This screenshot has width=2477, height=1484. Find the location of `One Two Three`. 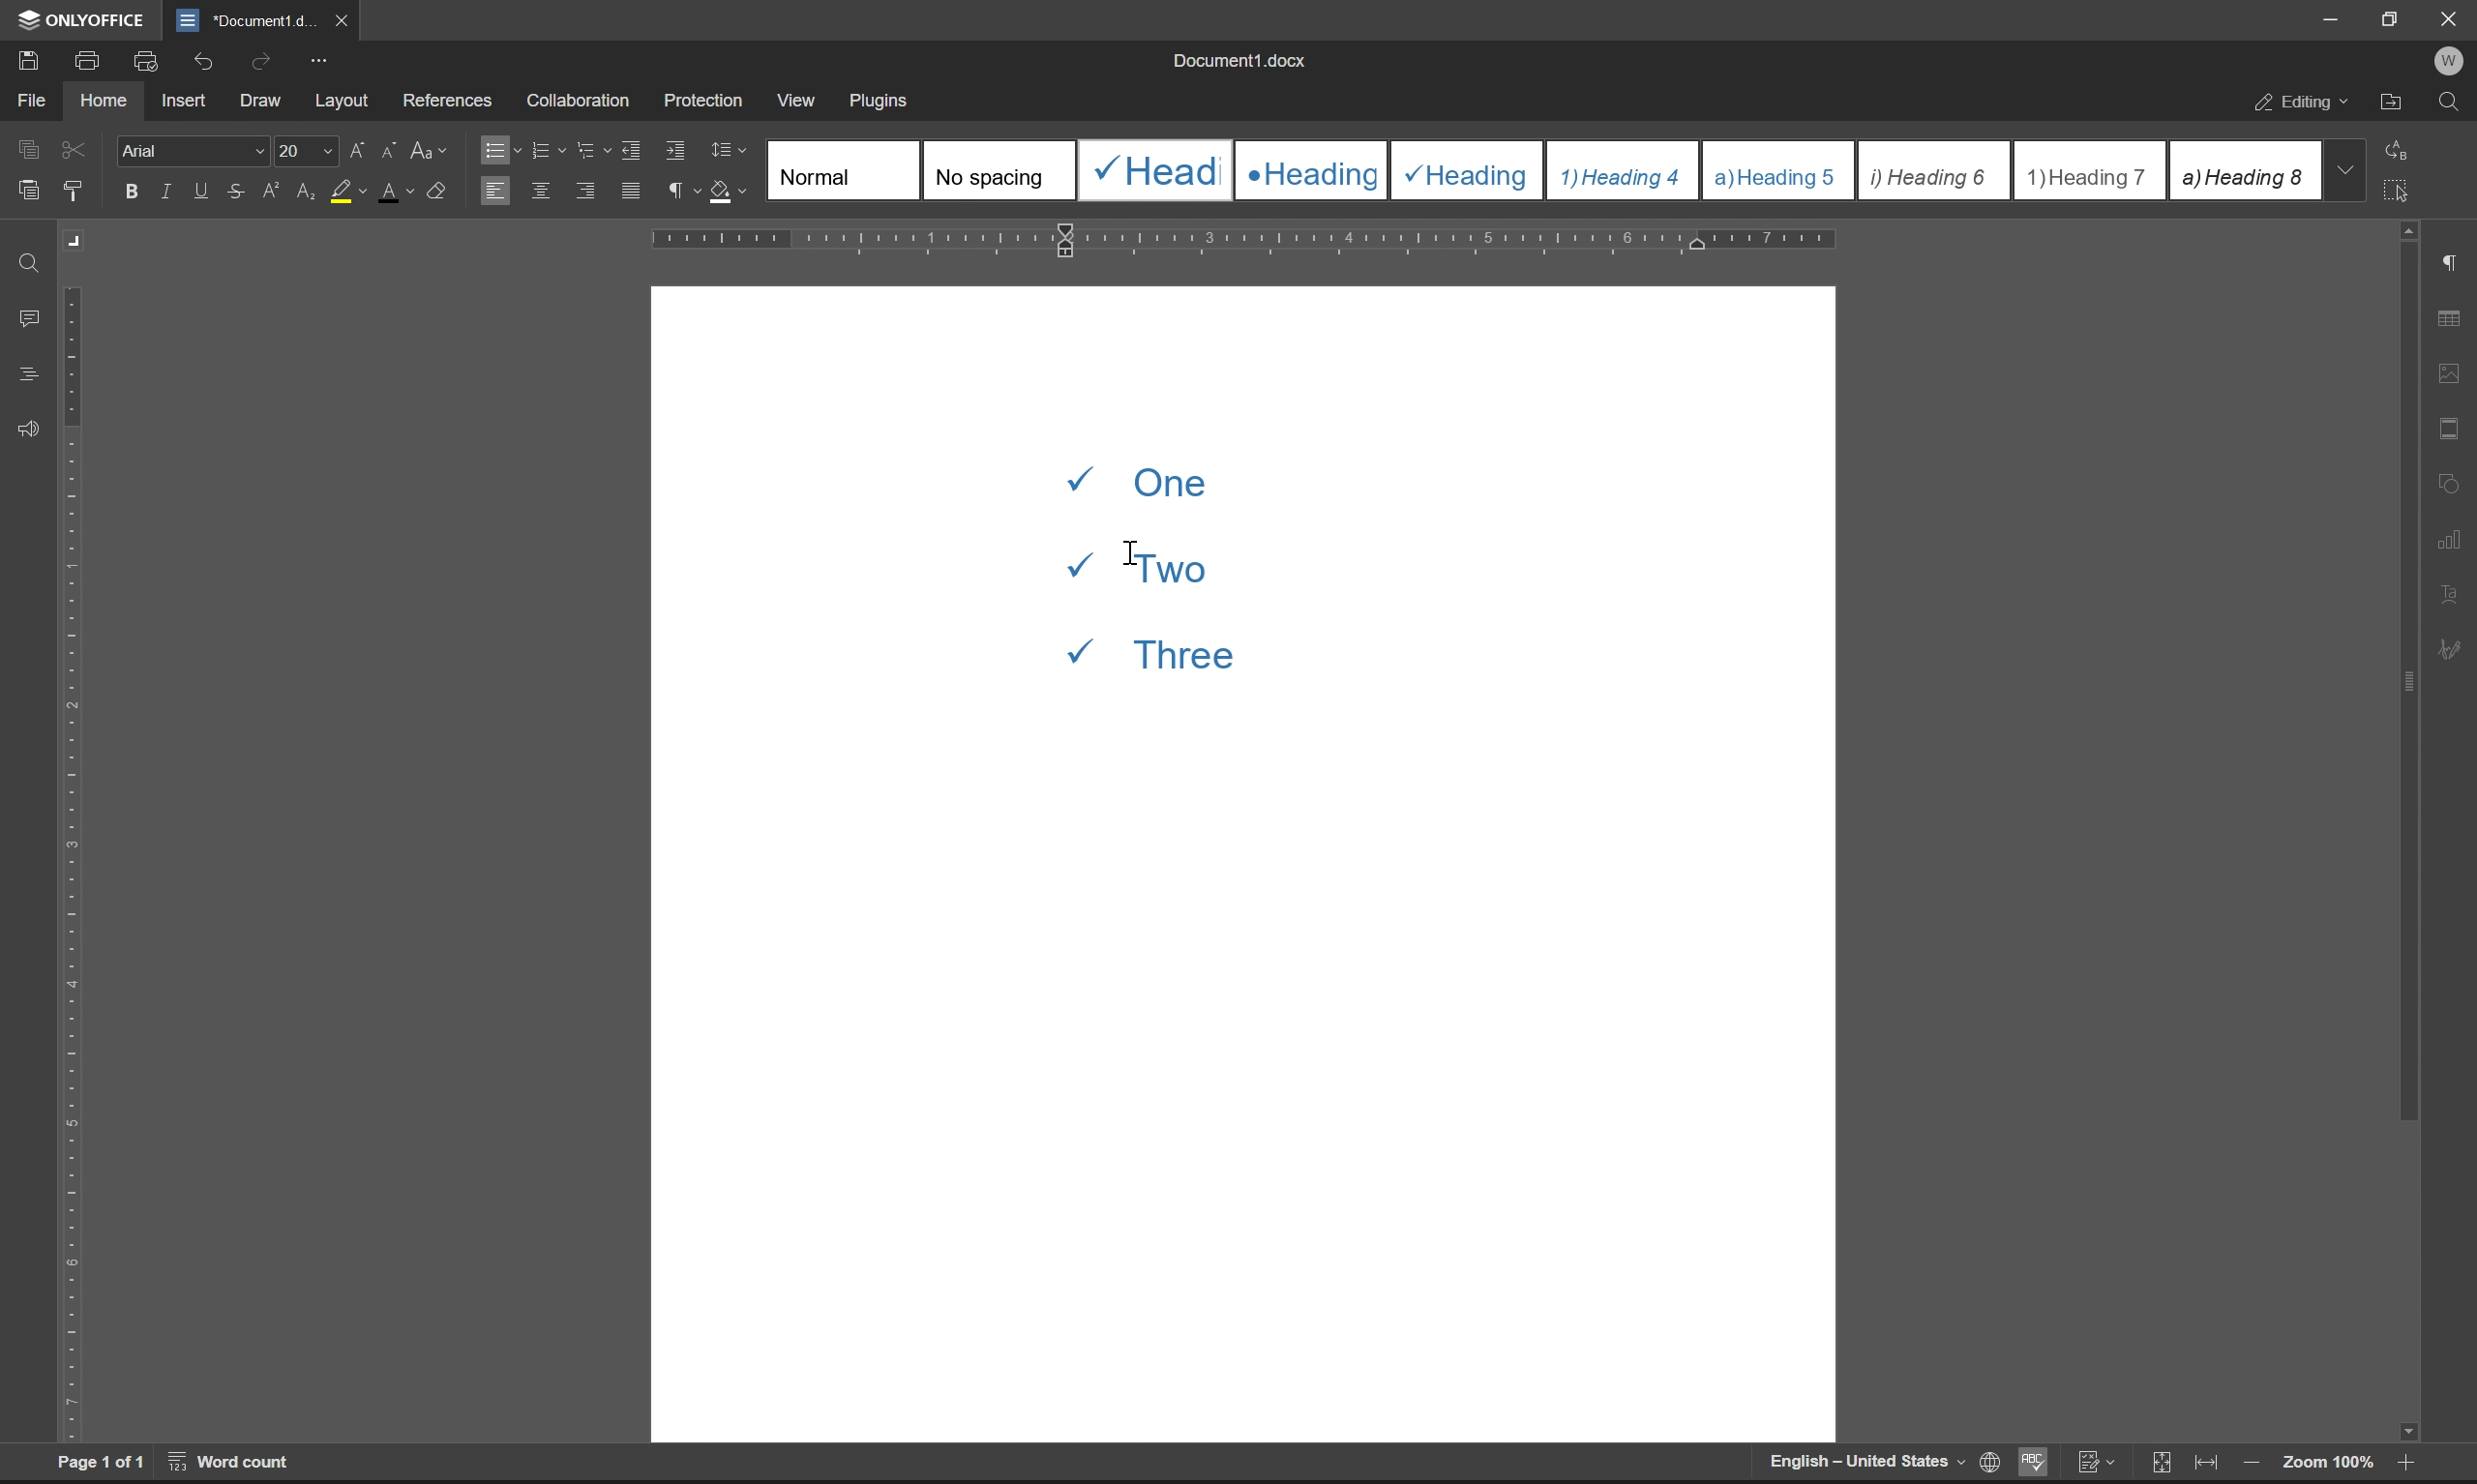

One Two Three is located at coordinates (1151, 572).